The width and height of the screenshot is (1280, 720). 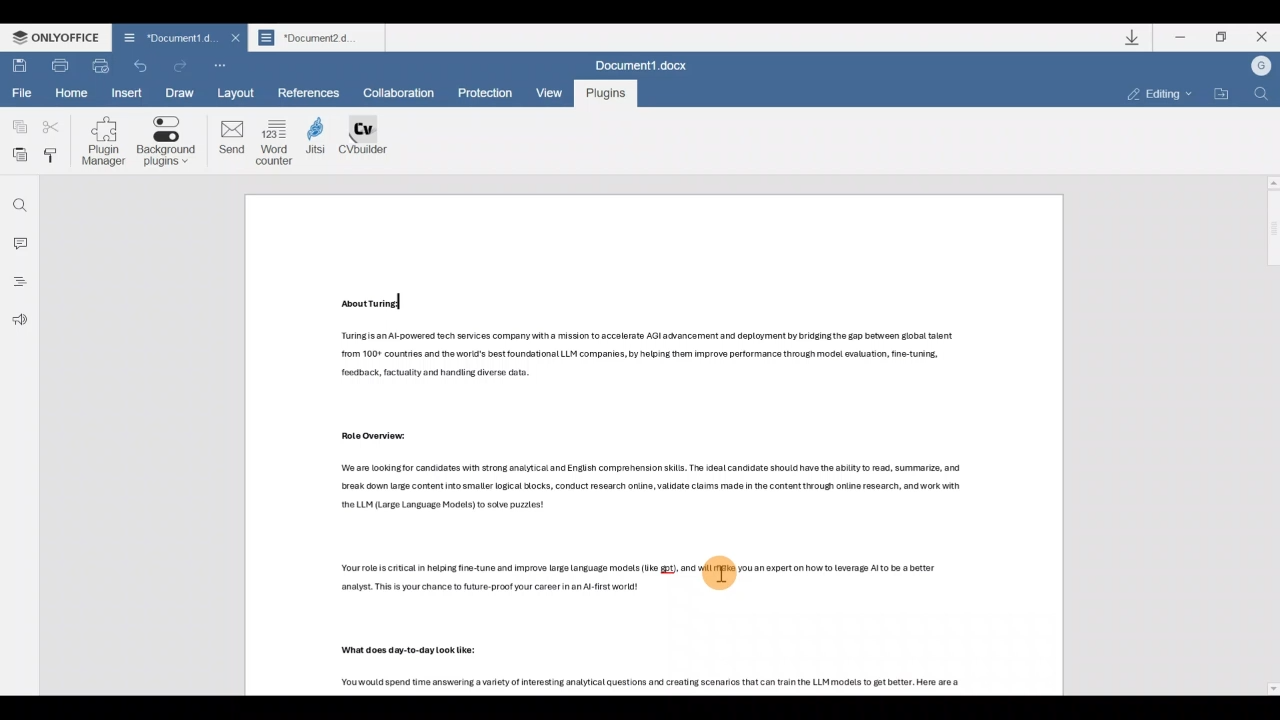 I want to click on Close, so click(x=232, y=38).